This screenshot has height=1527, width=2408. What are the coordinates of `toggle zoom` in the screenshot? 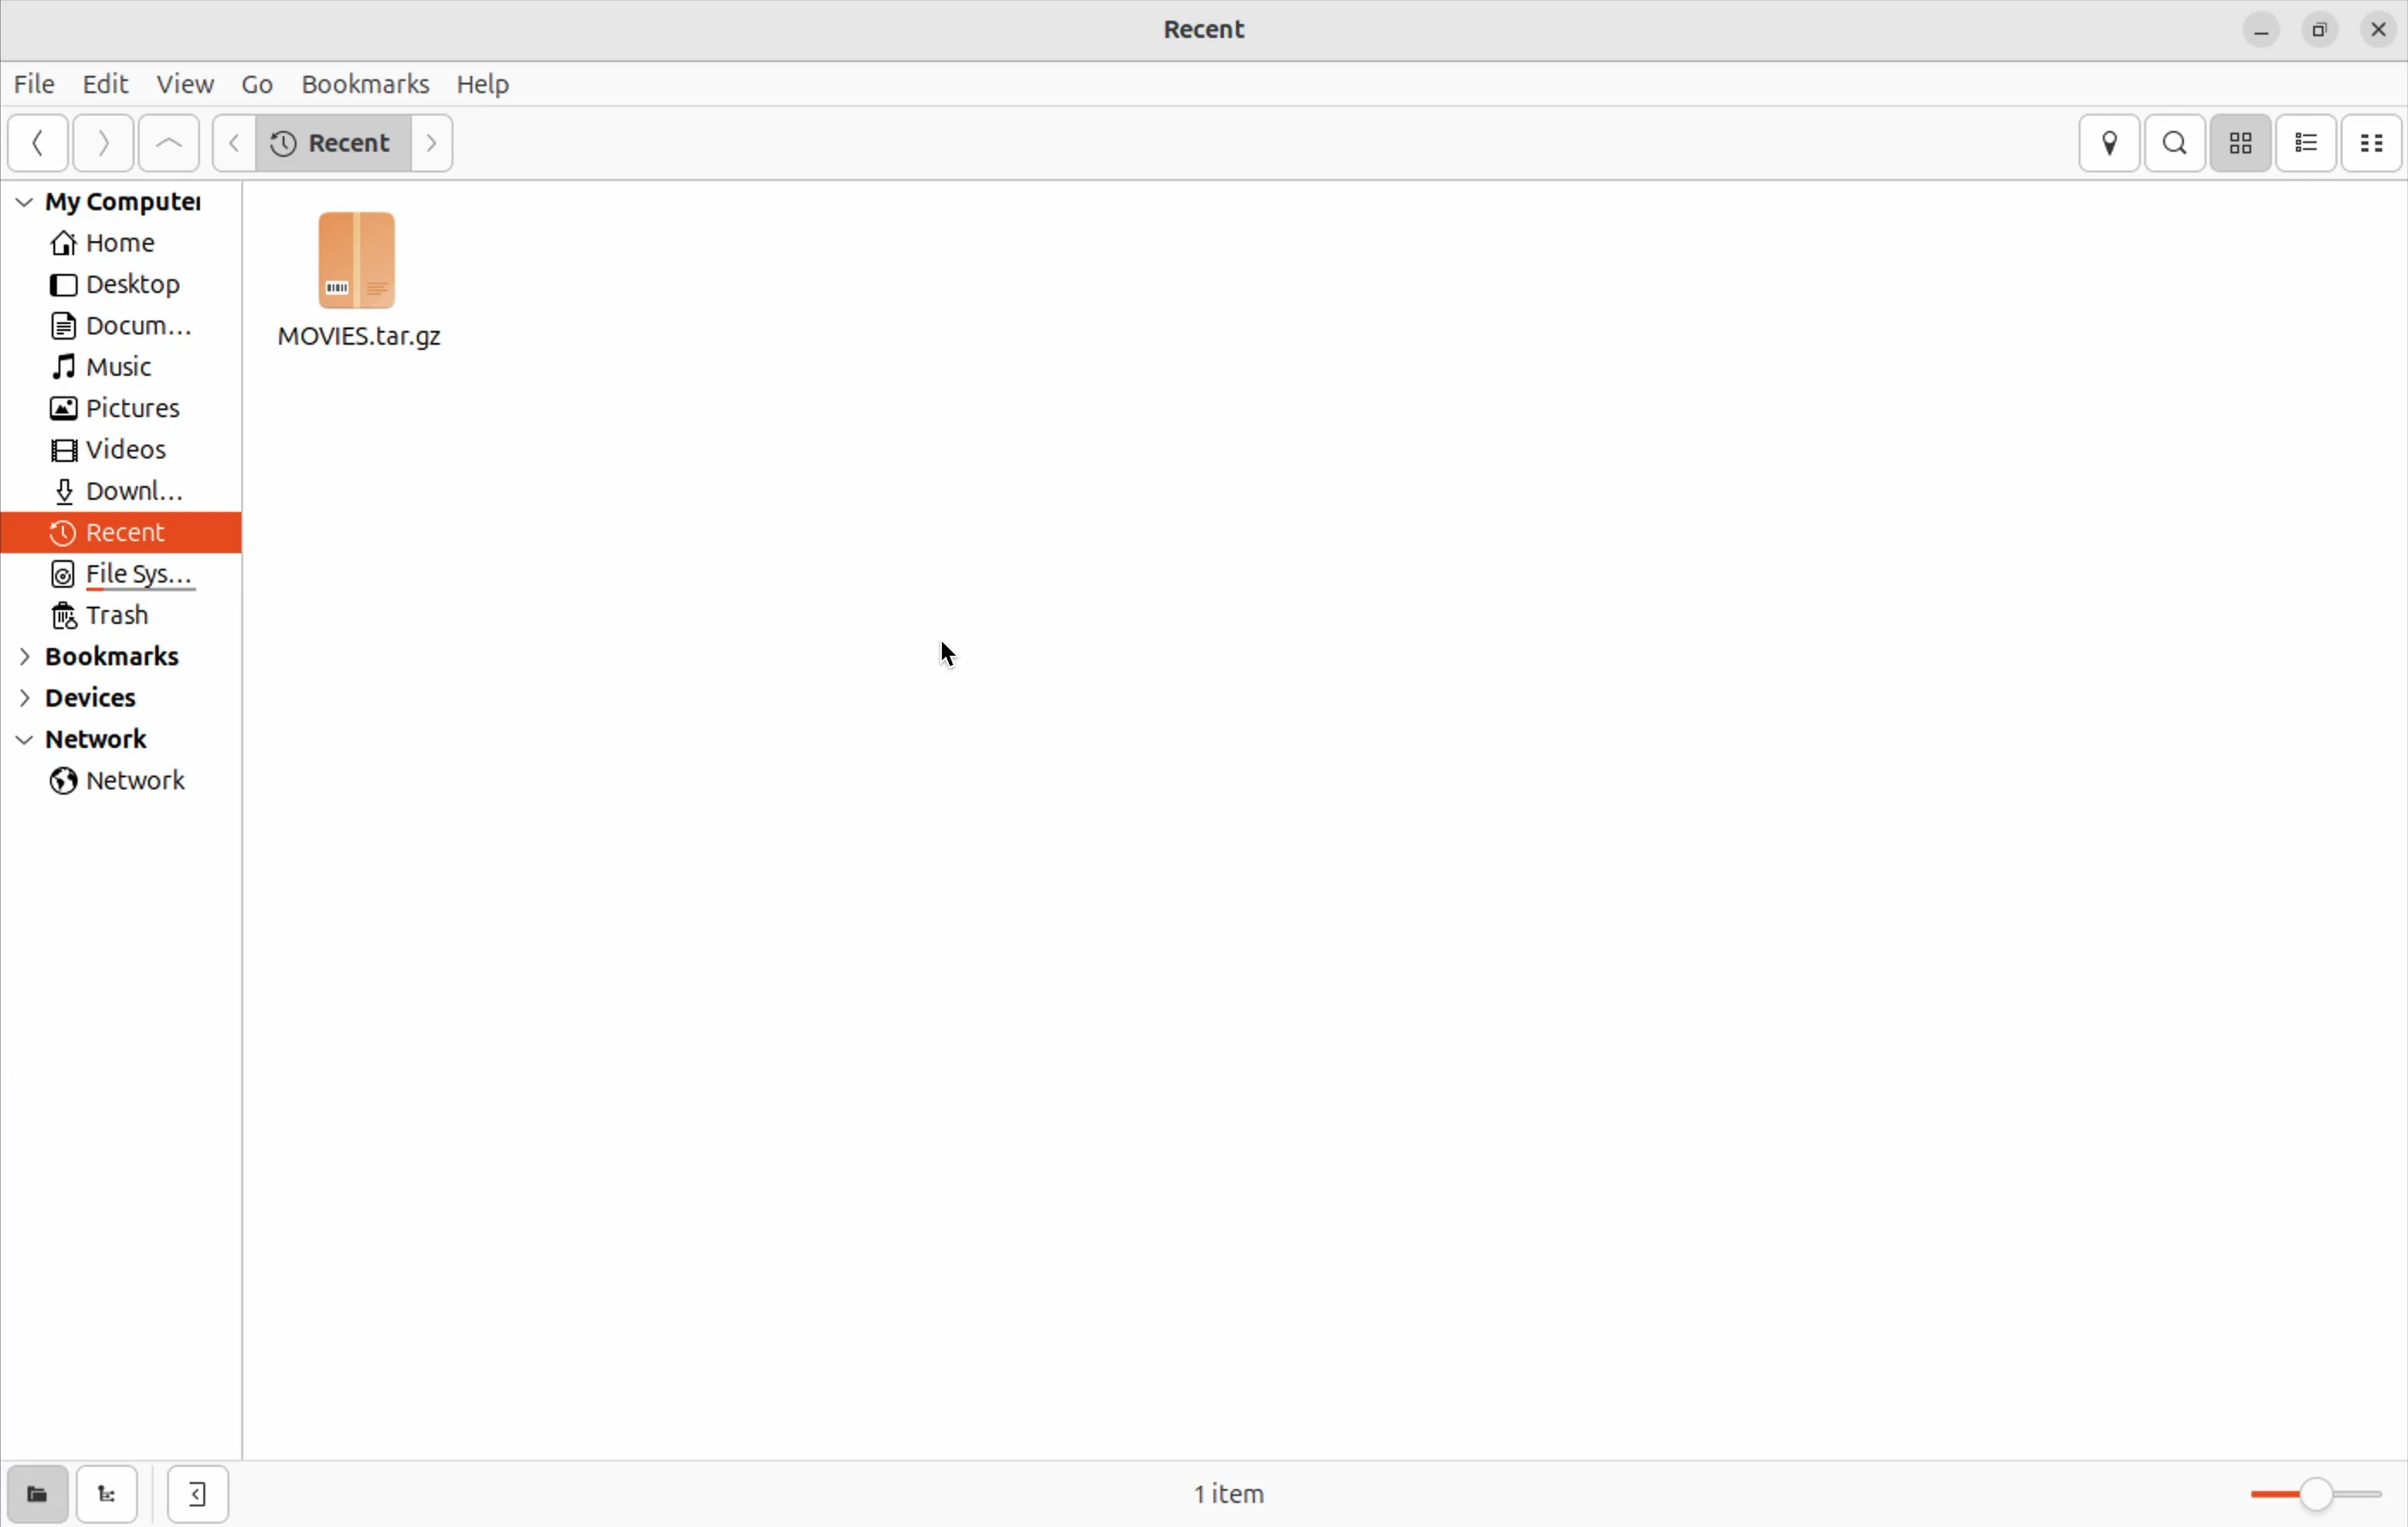 It's located at (2297, 1498).